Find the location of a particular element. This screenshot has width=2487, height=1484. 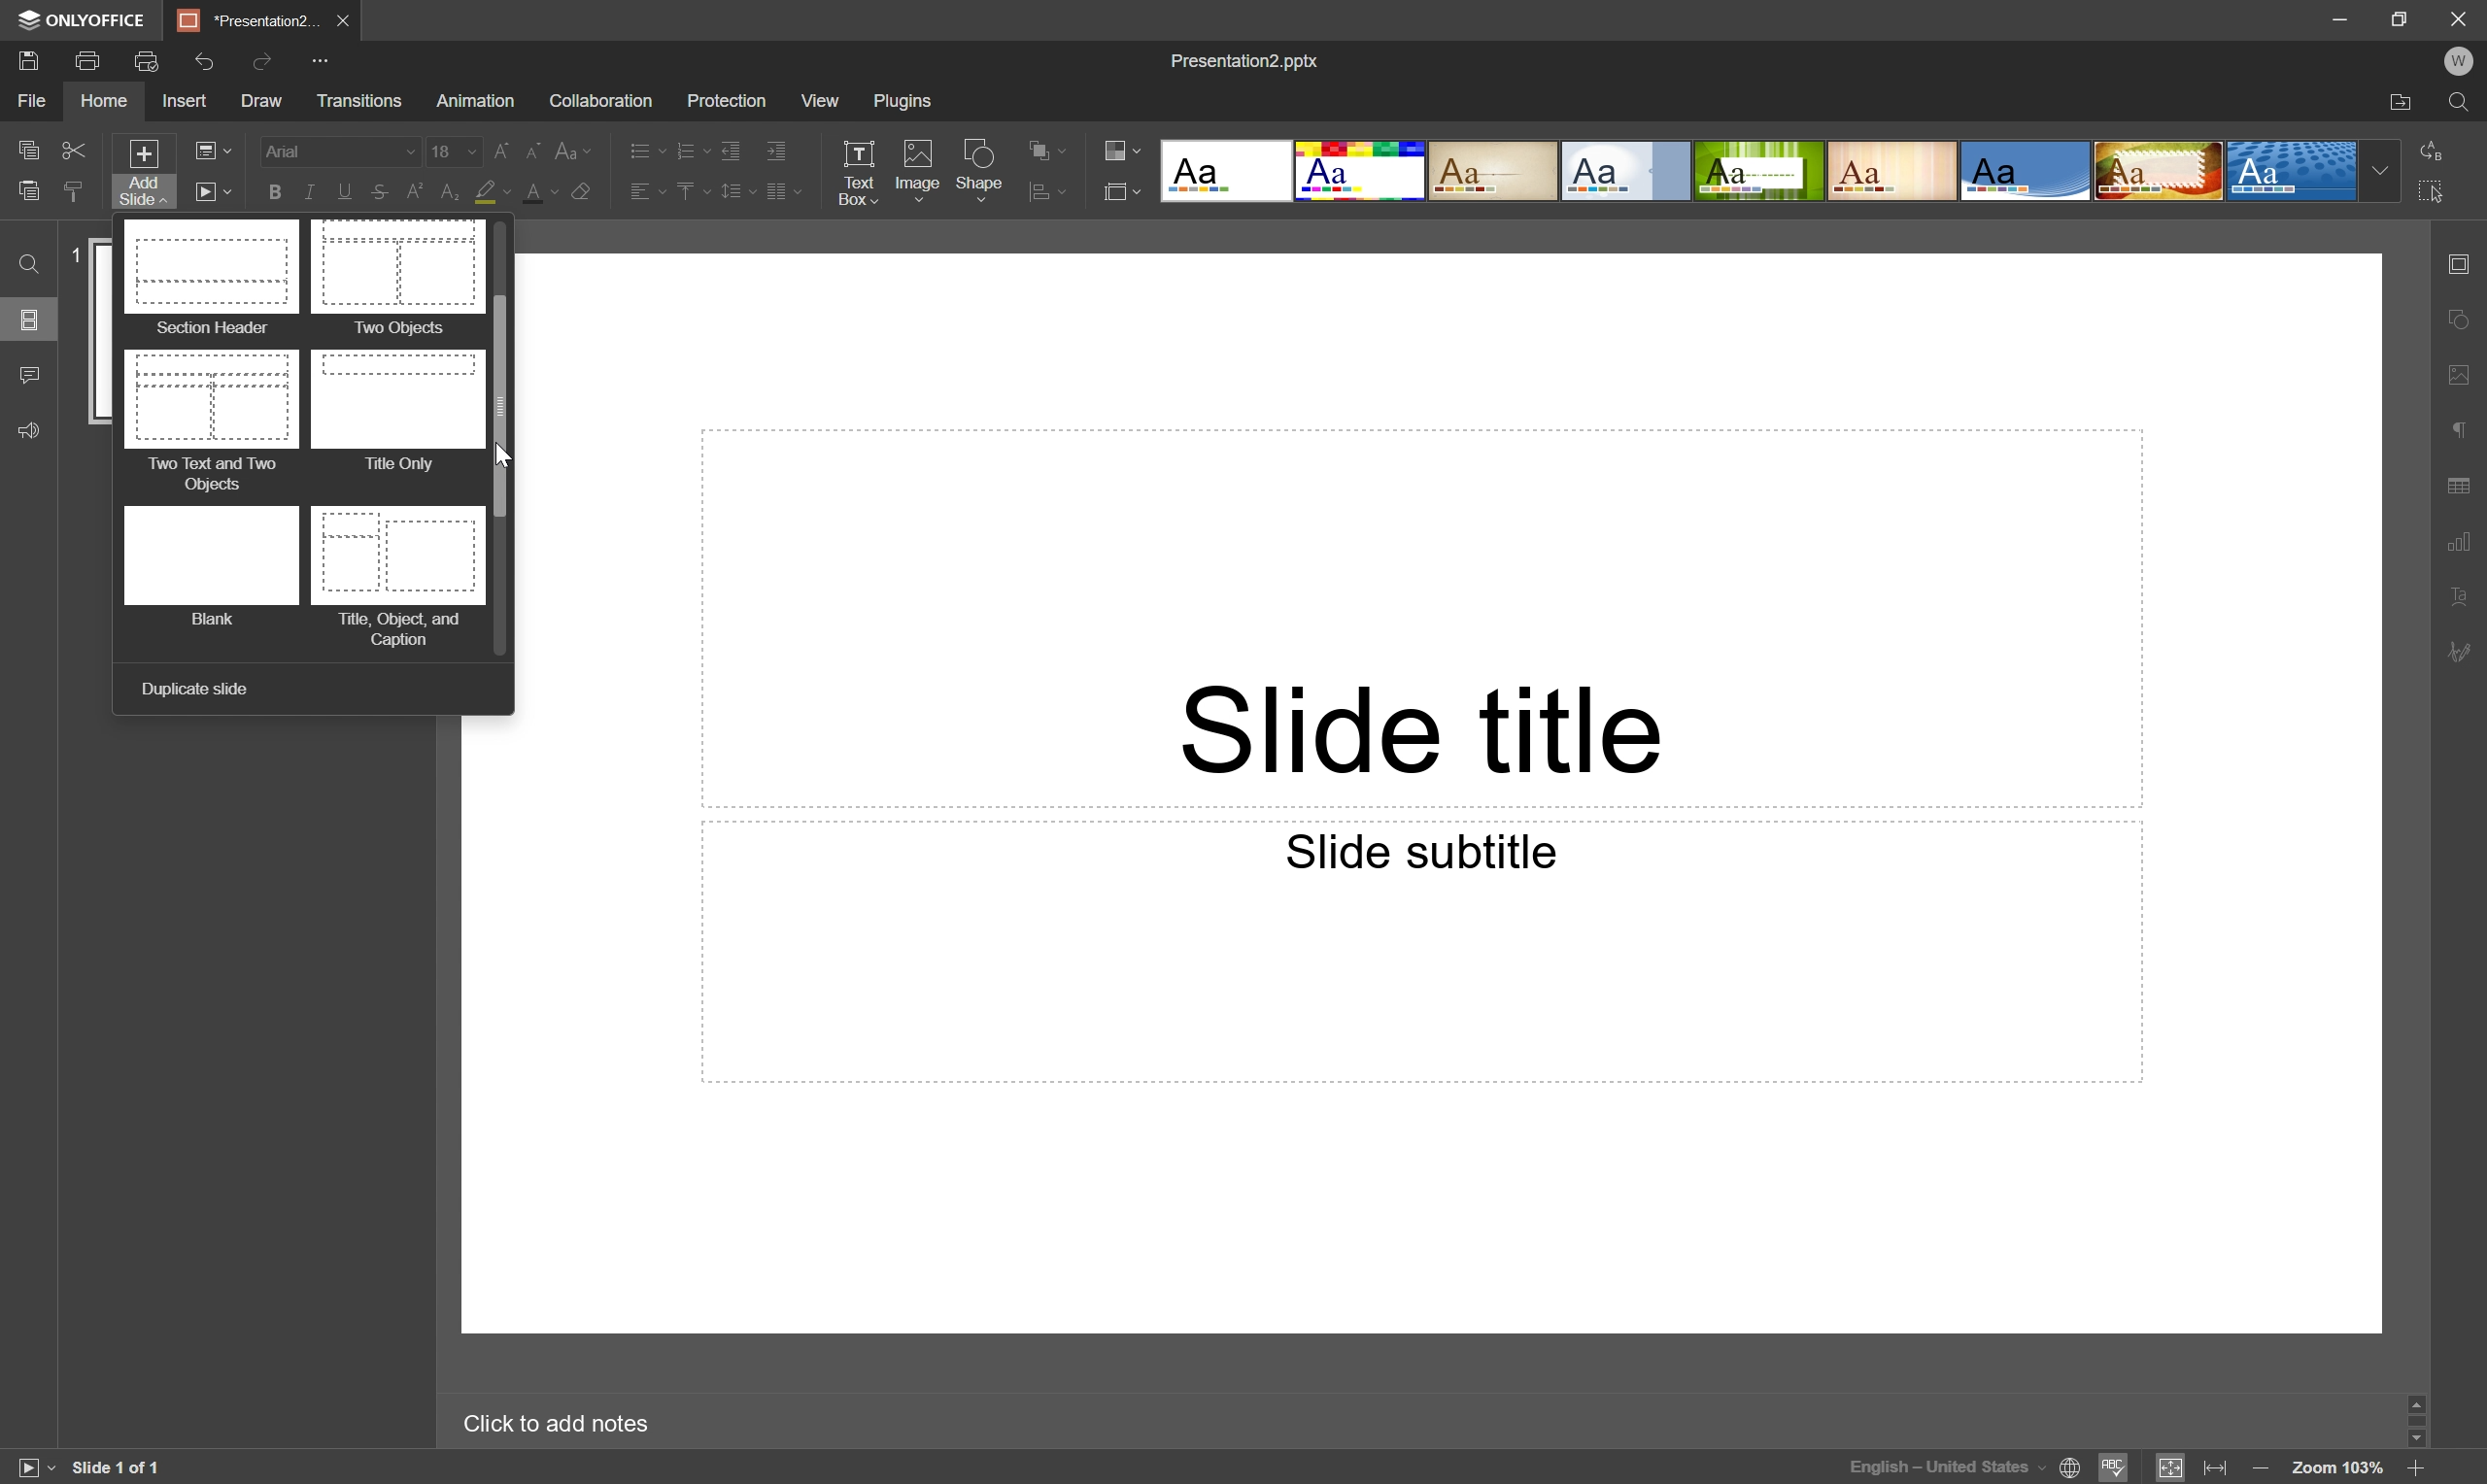

Close is located at coordinates (341, 17).